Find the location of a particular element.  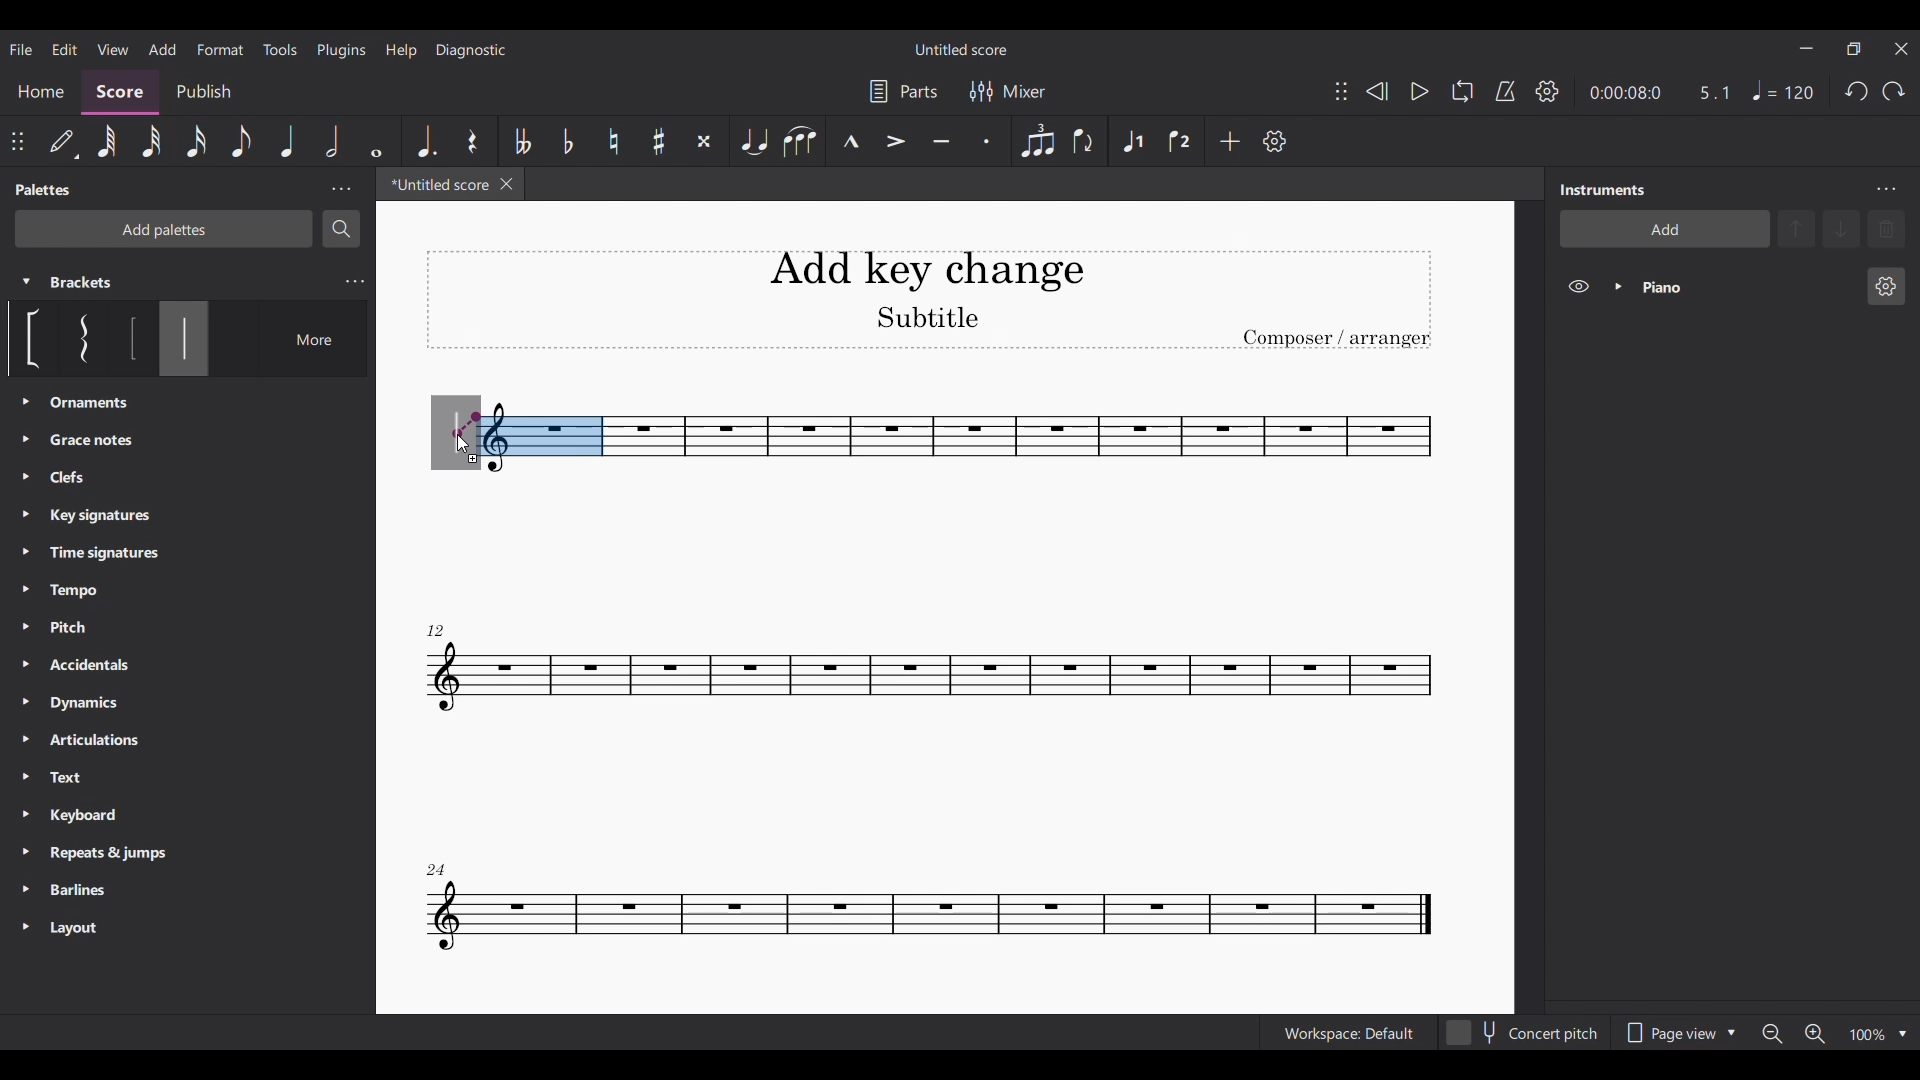

Piano instrument is located at coordinates (1747, 287).